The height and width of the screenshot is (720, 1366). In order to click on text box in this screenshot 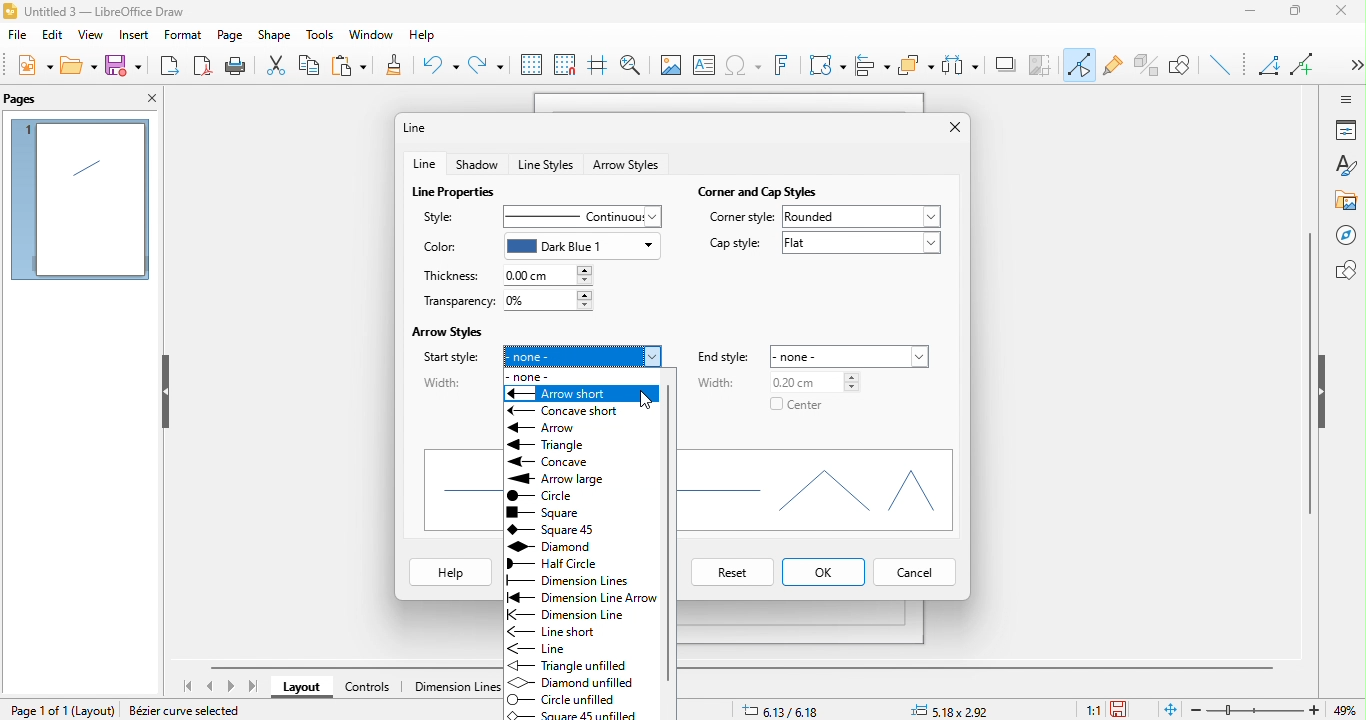, I will do `click(705, 68)`.